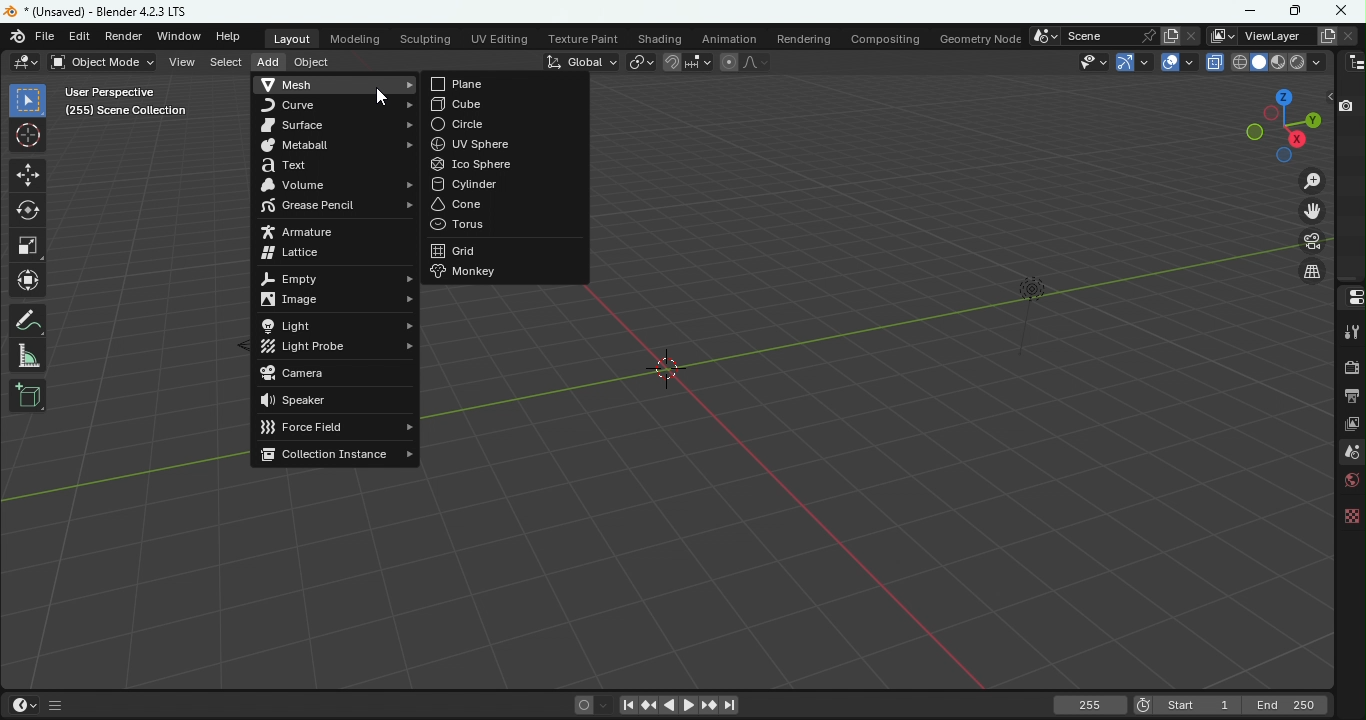  Describe the element at coordinates (503, 270) in the screenshot. I see `Monkey` at that location.